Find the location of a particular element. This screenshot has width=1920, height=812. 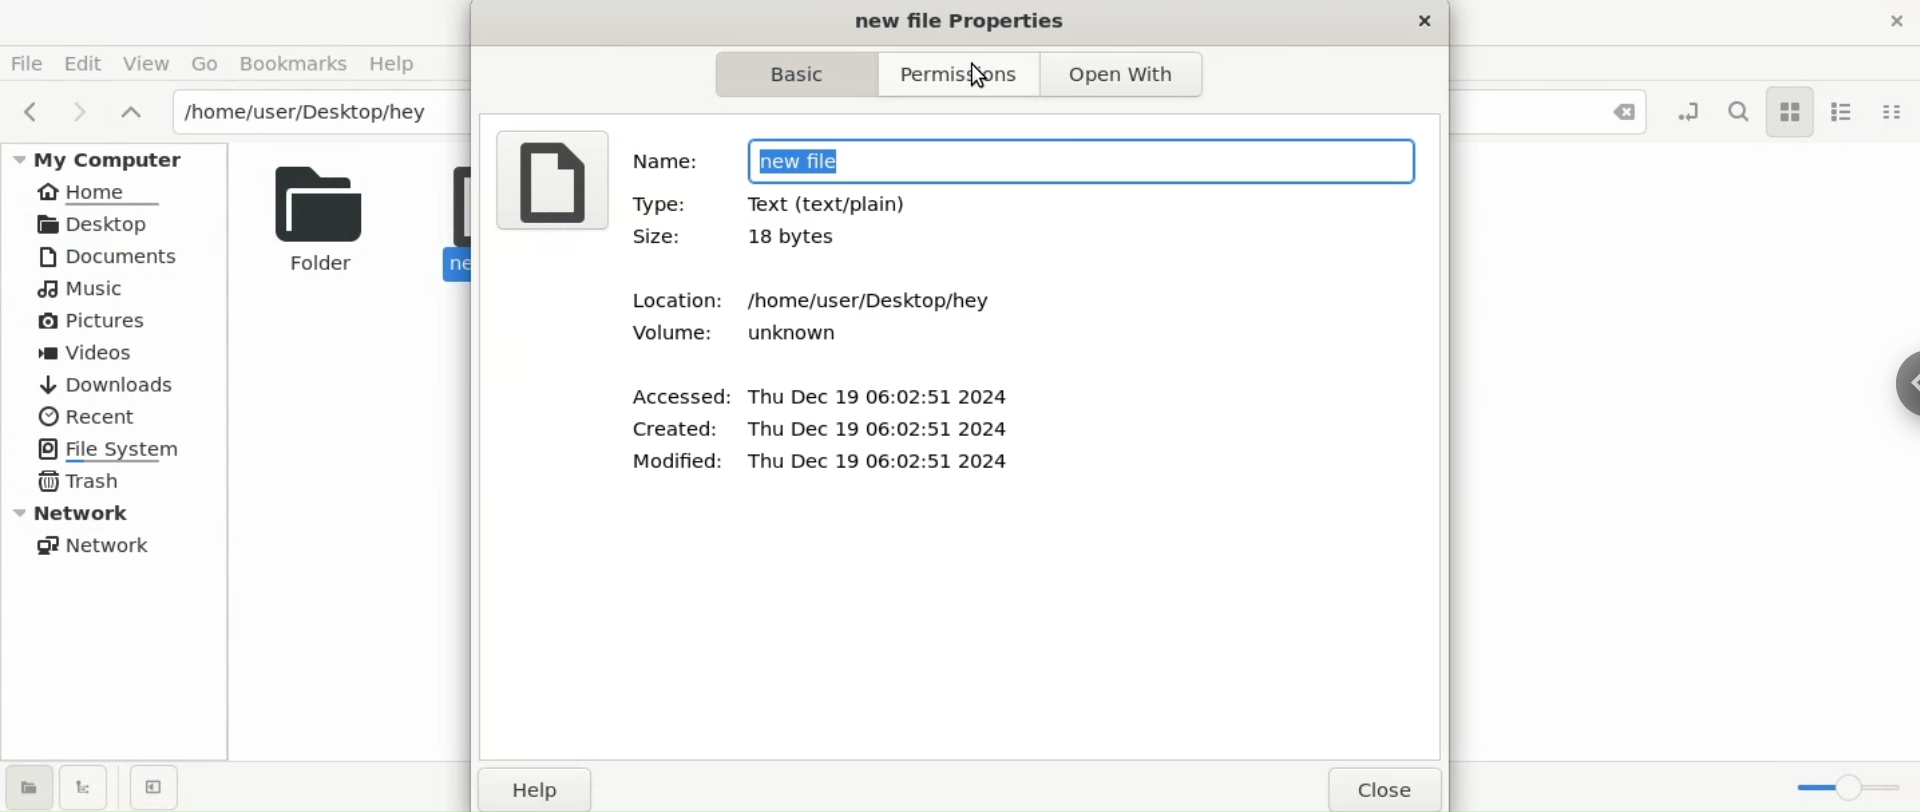

Close is located at coordinates (1389, 788).